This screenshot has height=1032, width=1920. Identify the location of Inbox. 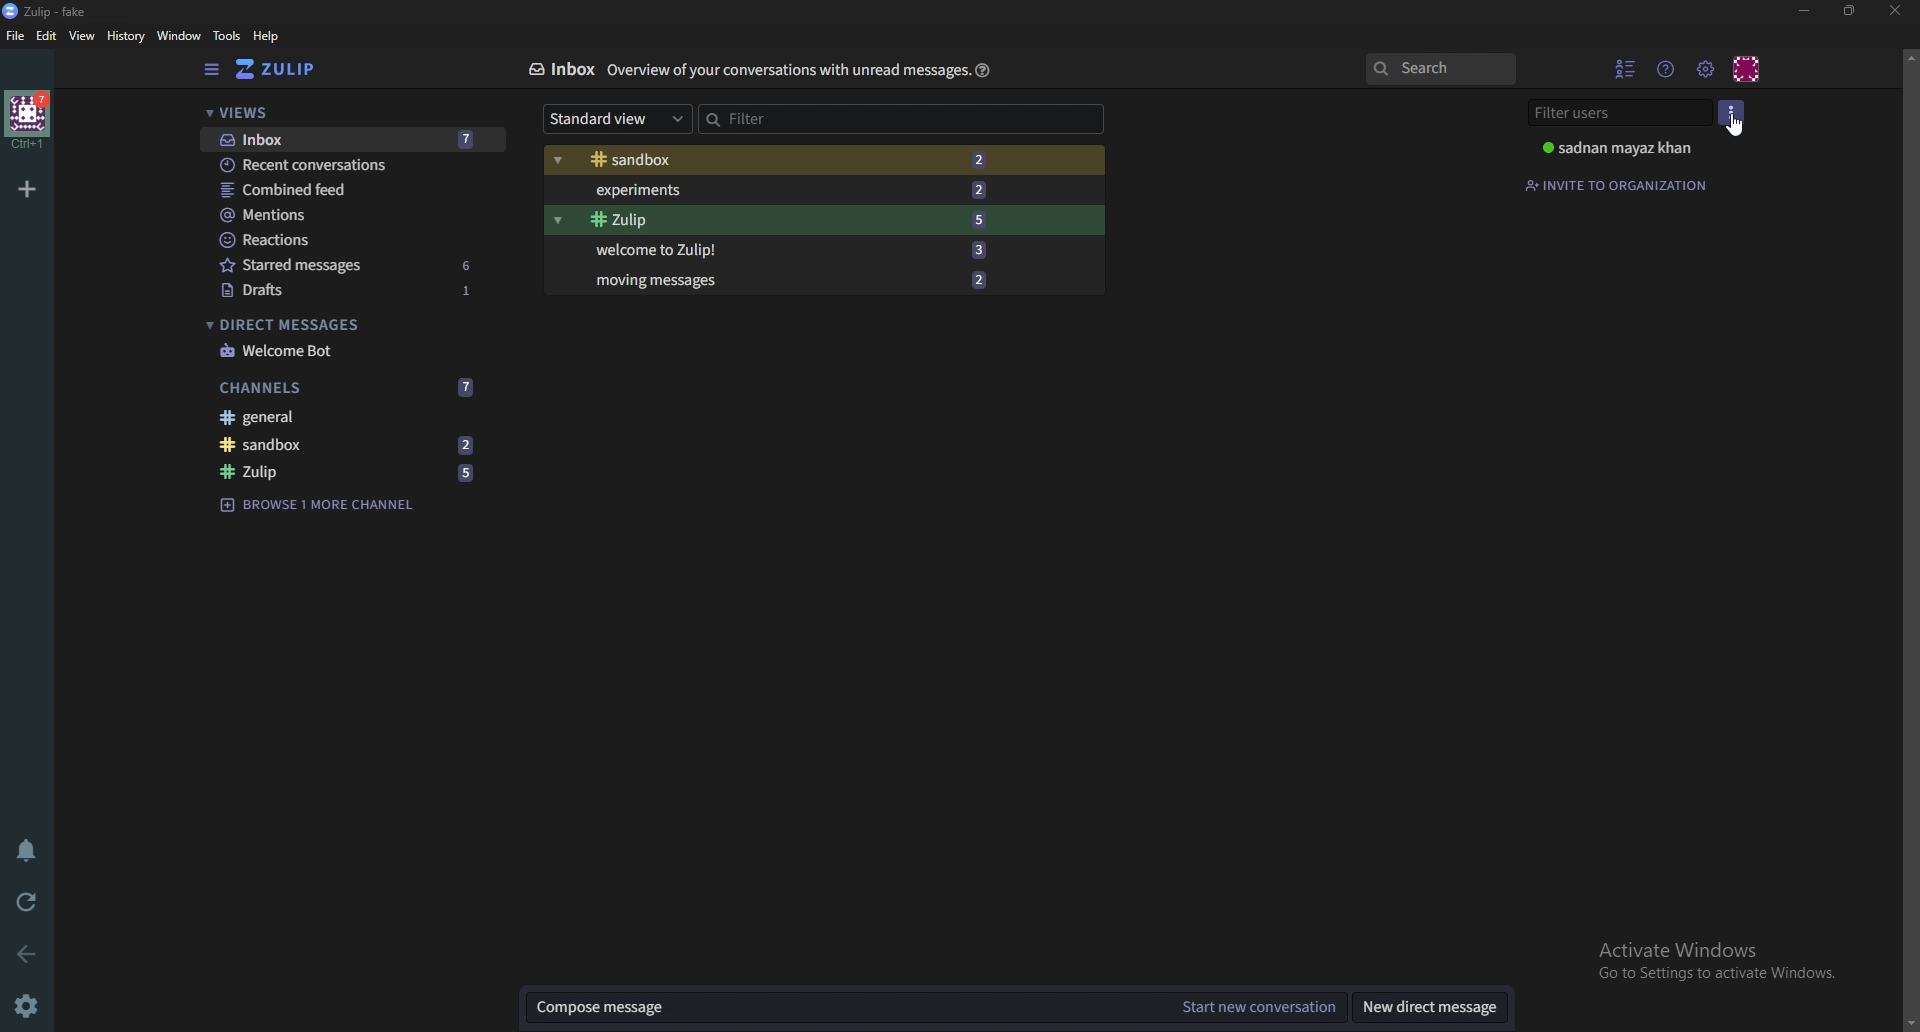
(560, 70).